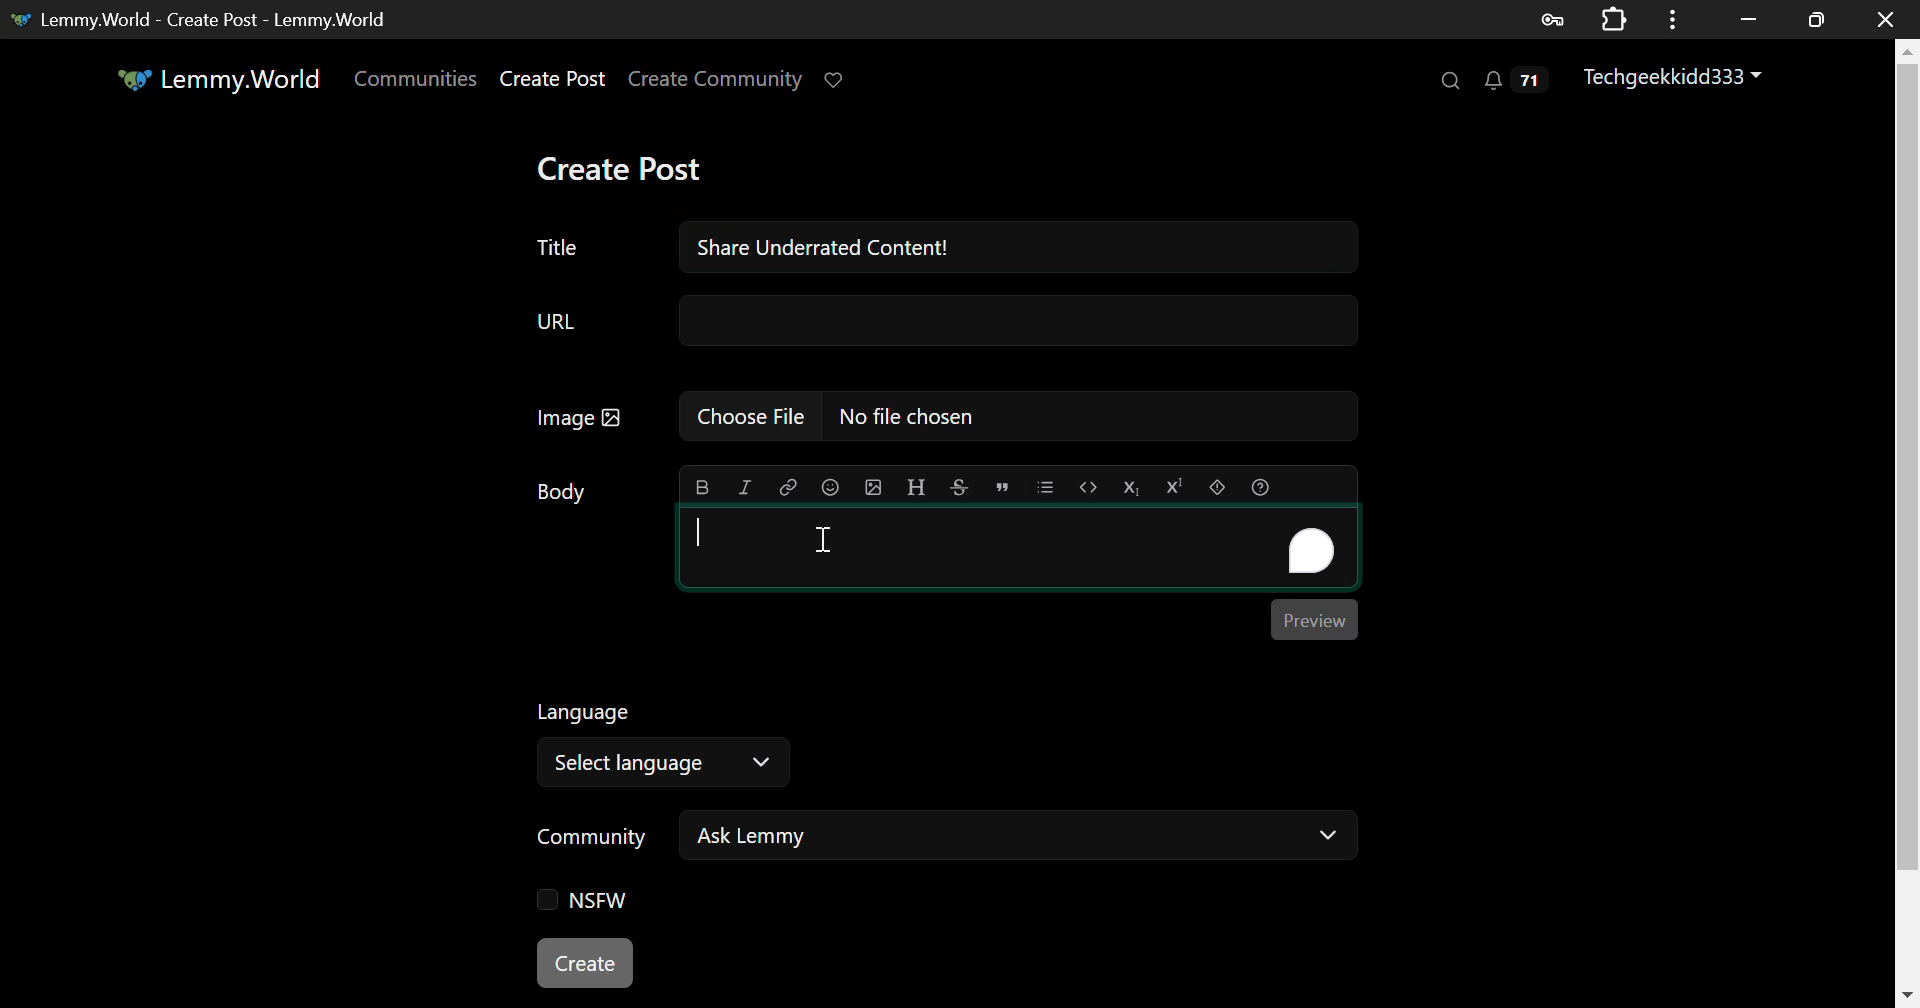 The image size is (1920, 1008). I want to click on Cursor Position, so click(823, 538).